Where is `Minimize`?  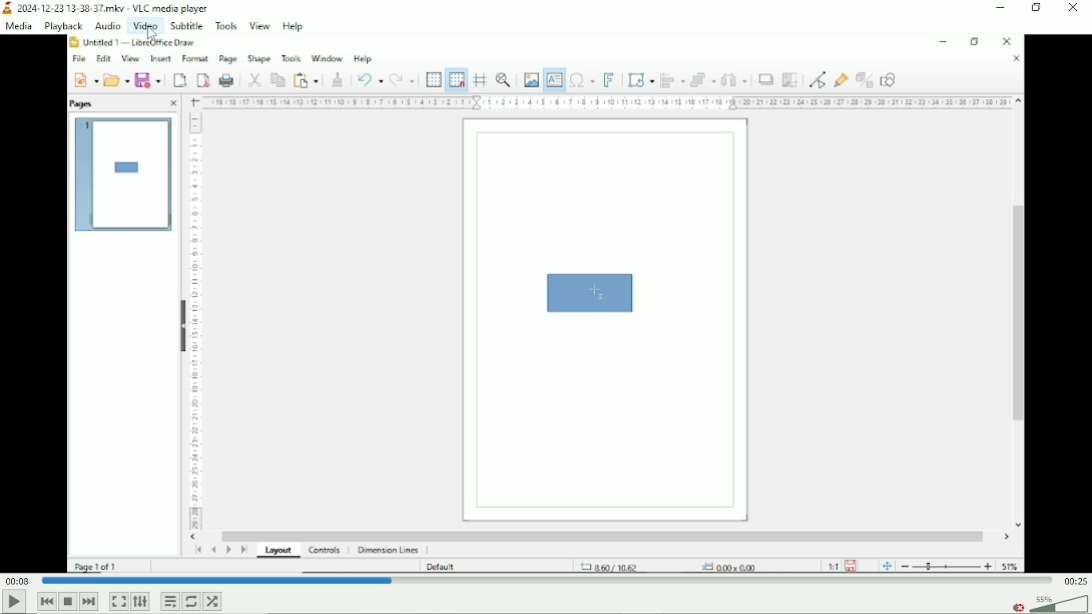 Minimize is located at coordinates (1001, 8).